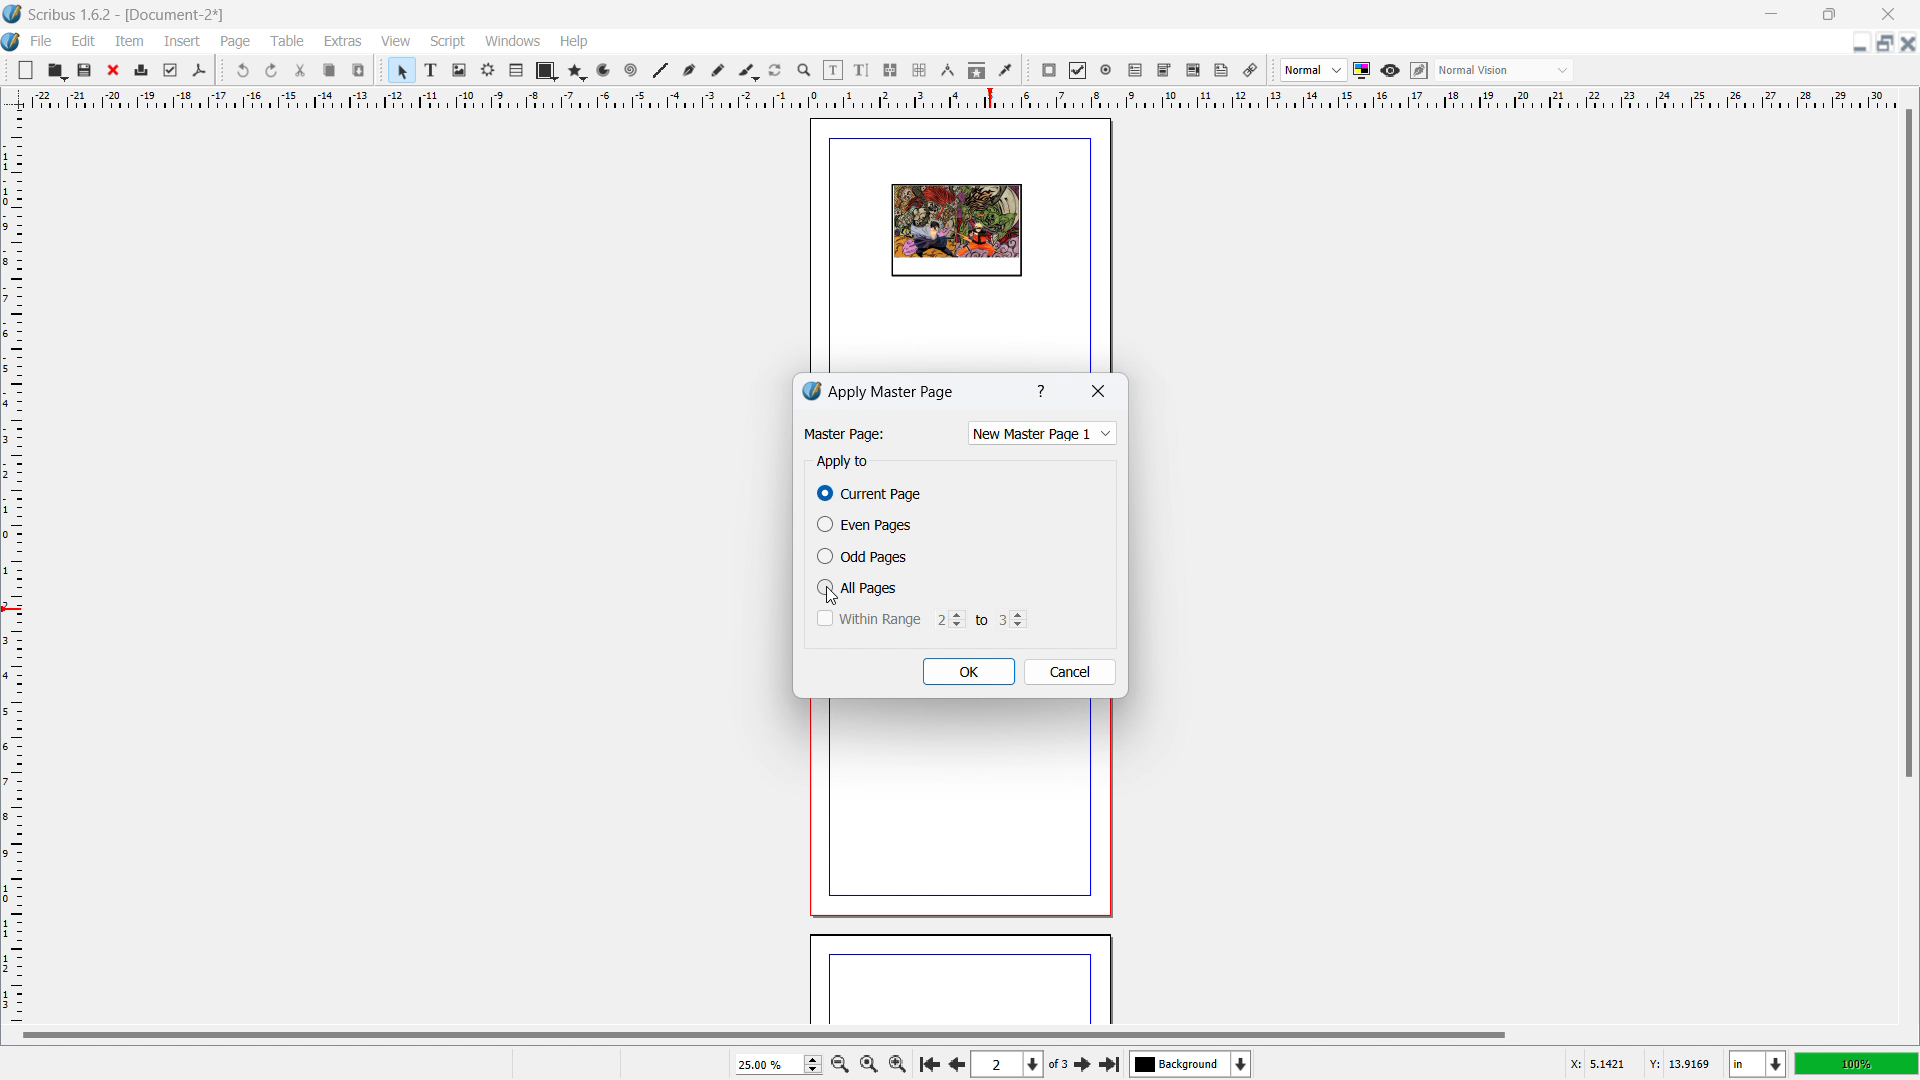 The image size is (1920, 1080). What do you see at coordinates (1314, 70) in the screenshot?
I see `select image preview quality` at bounding box center [1314, 70].